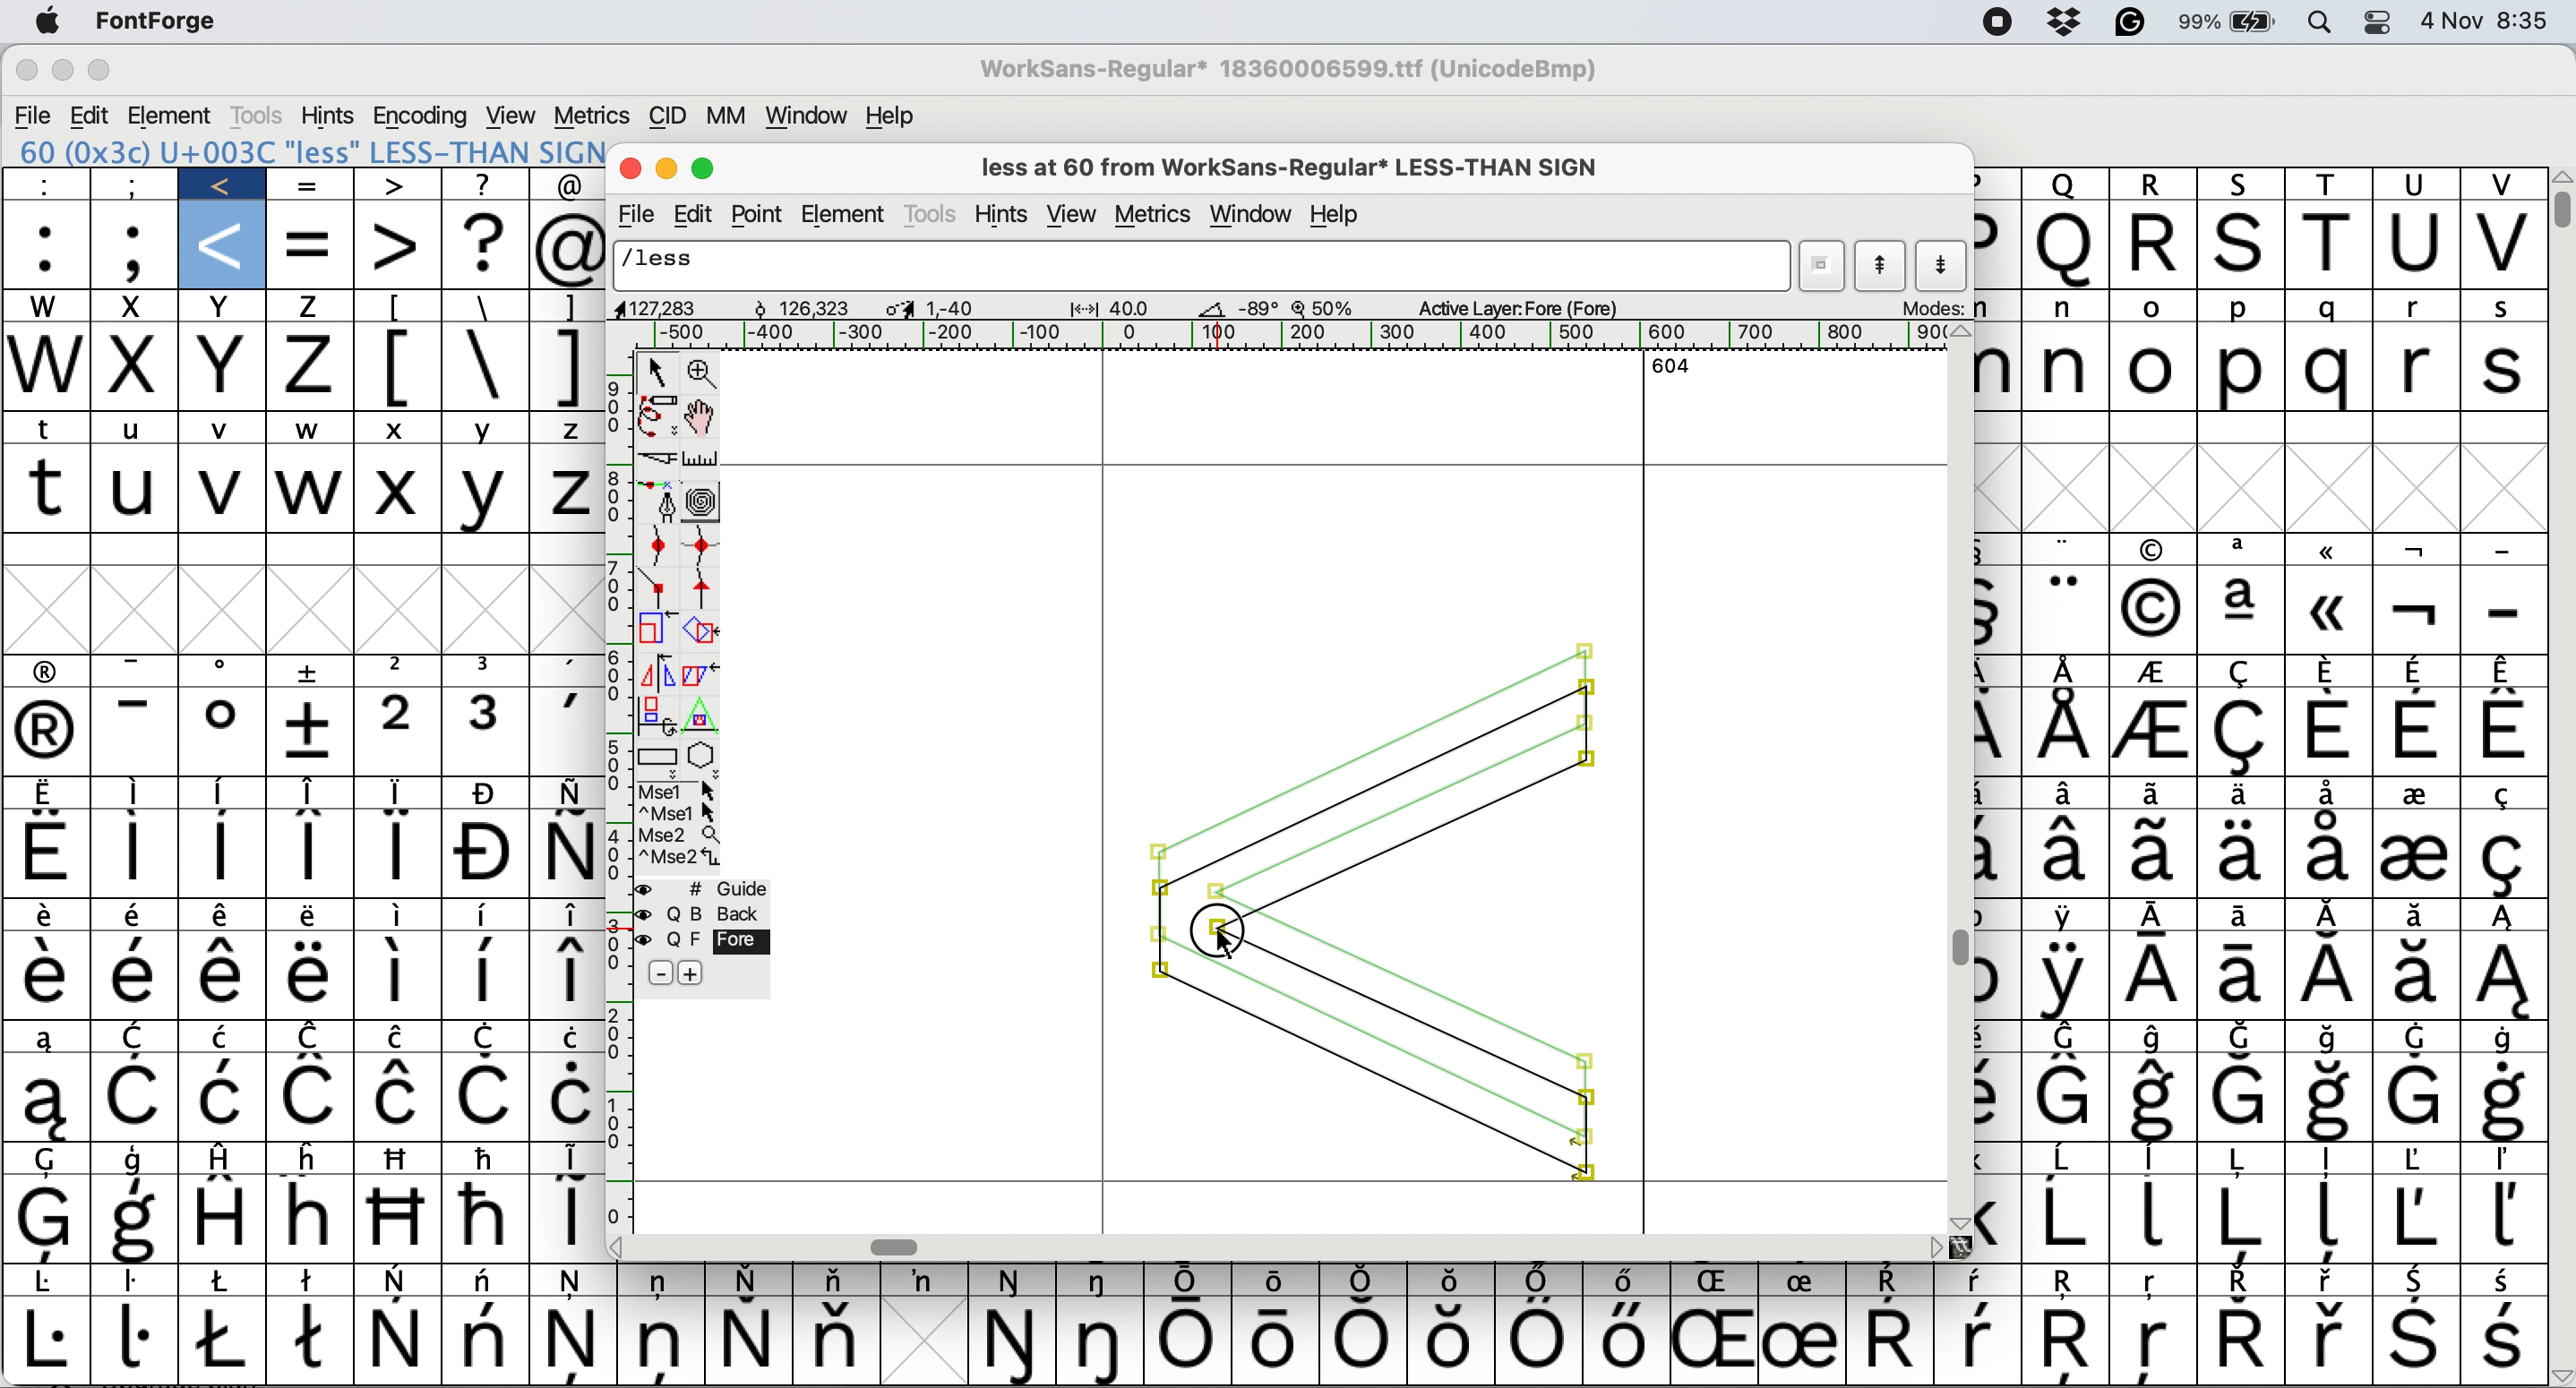 Image resolution: width=2576 pixels, height=1388 pixels. Describe the element at coordinates (171, 115) in the screenshot. I see `element` at that location.